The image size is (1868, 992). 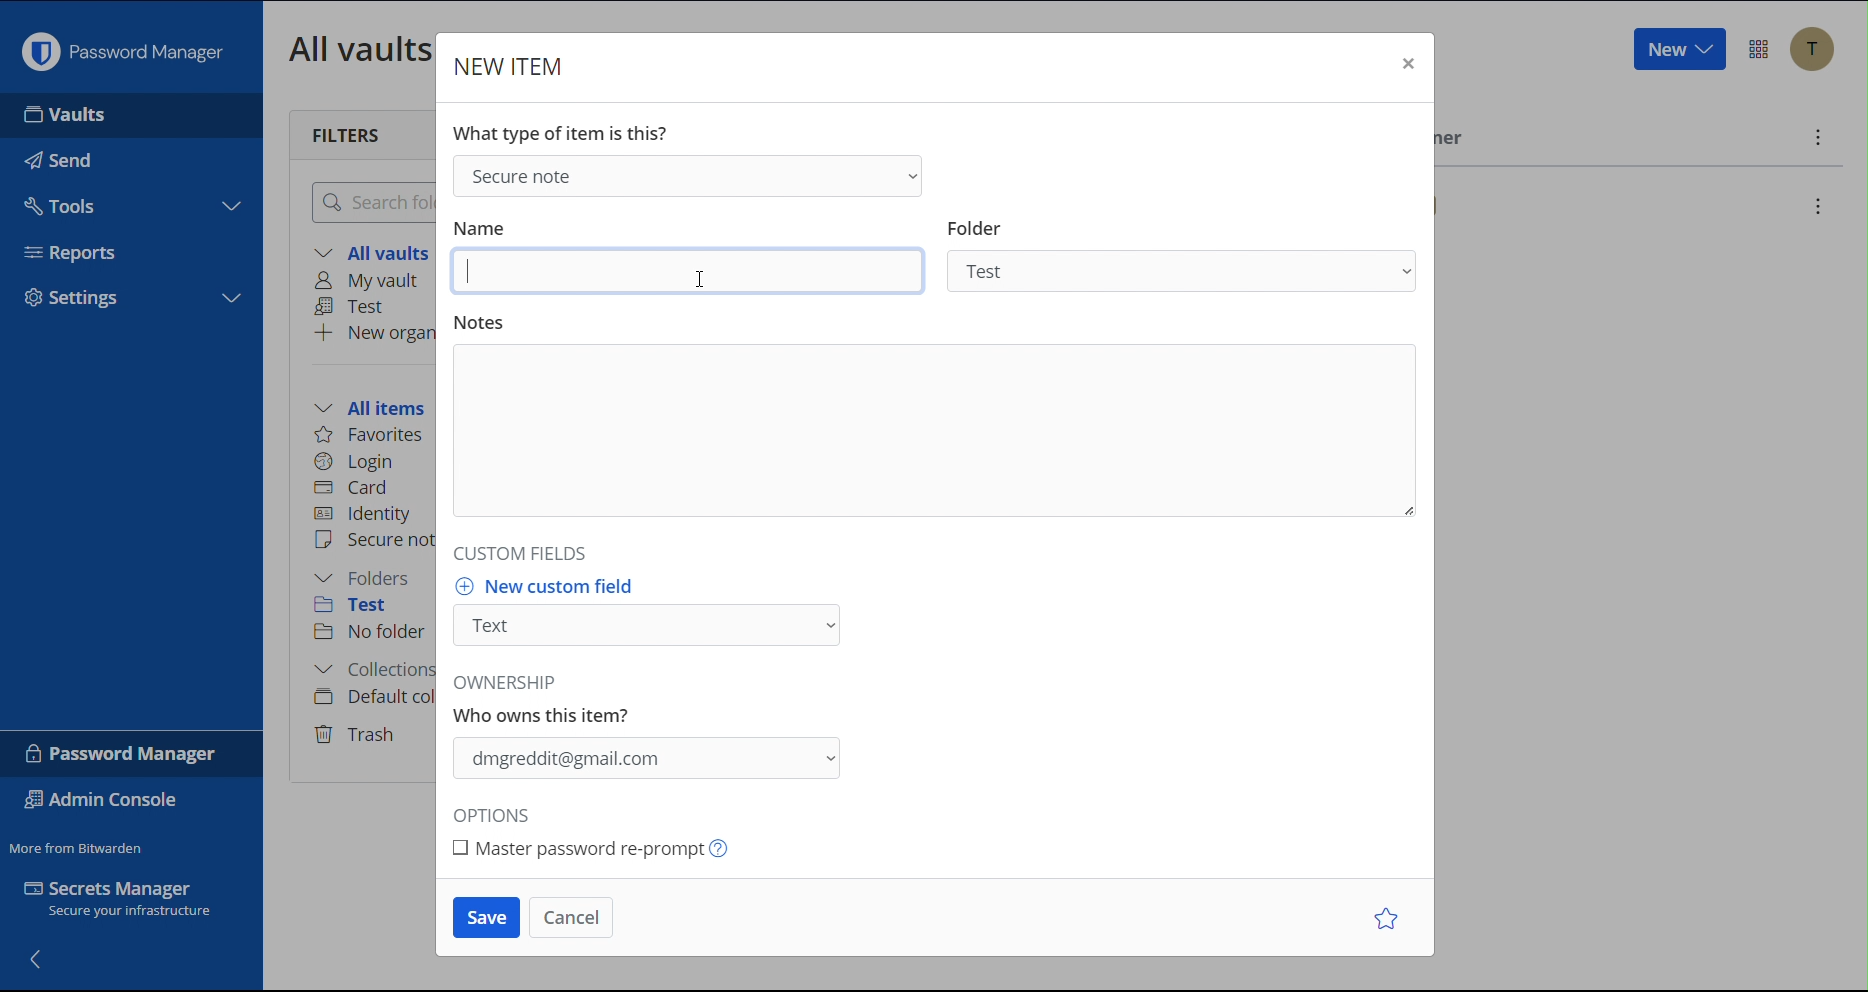 I want to click on Notes, so click(x=931, y=424).